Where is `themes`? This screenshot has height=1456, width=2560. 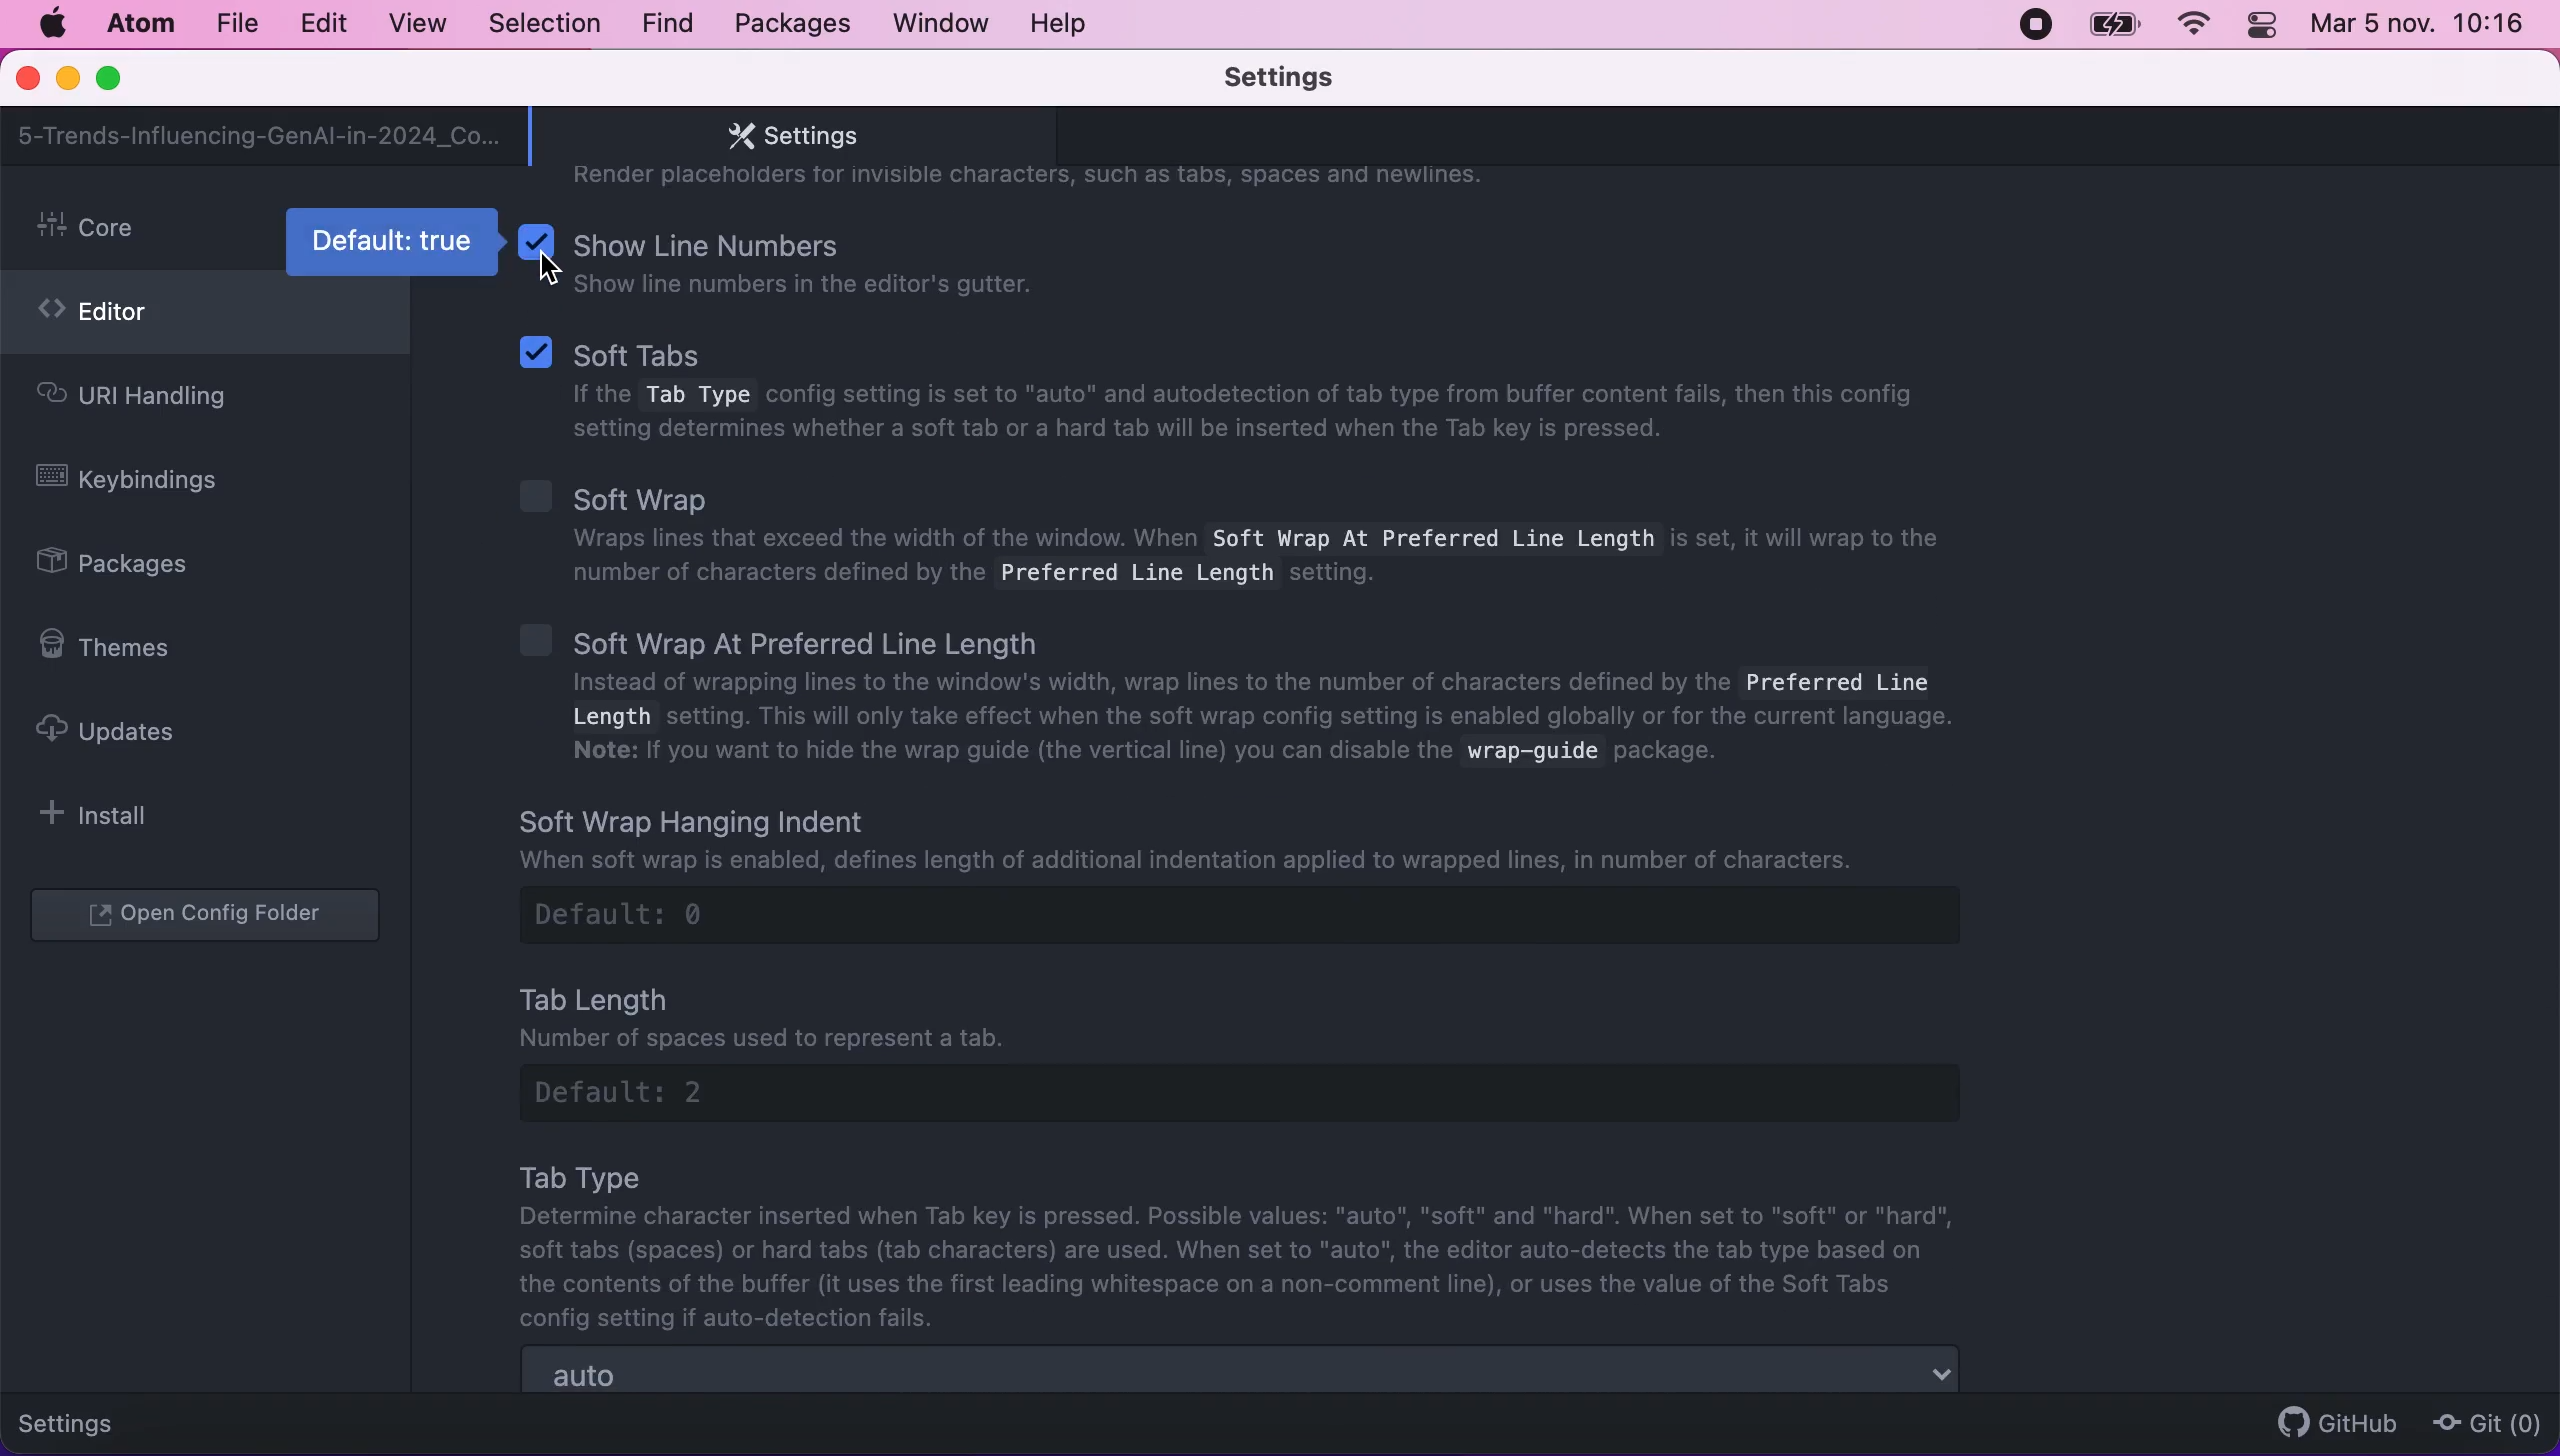 themes is located at coordinates (118, 647).